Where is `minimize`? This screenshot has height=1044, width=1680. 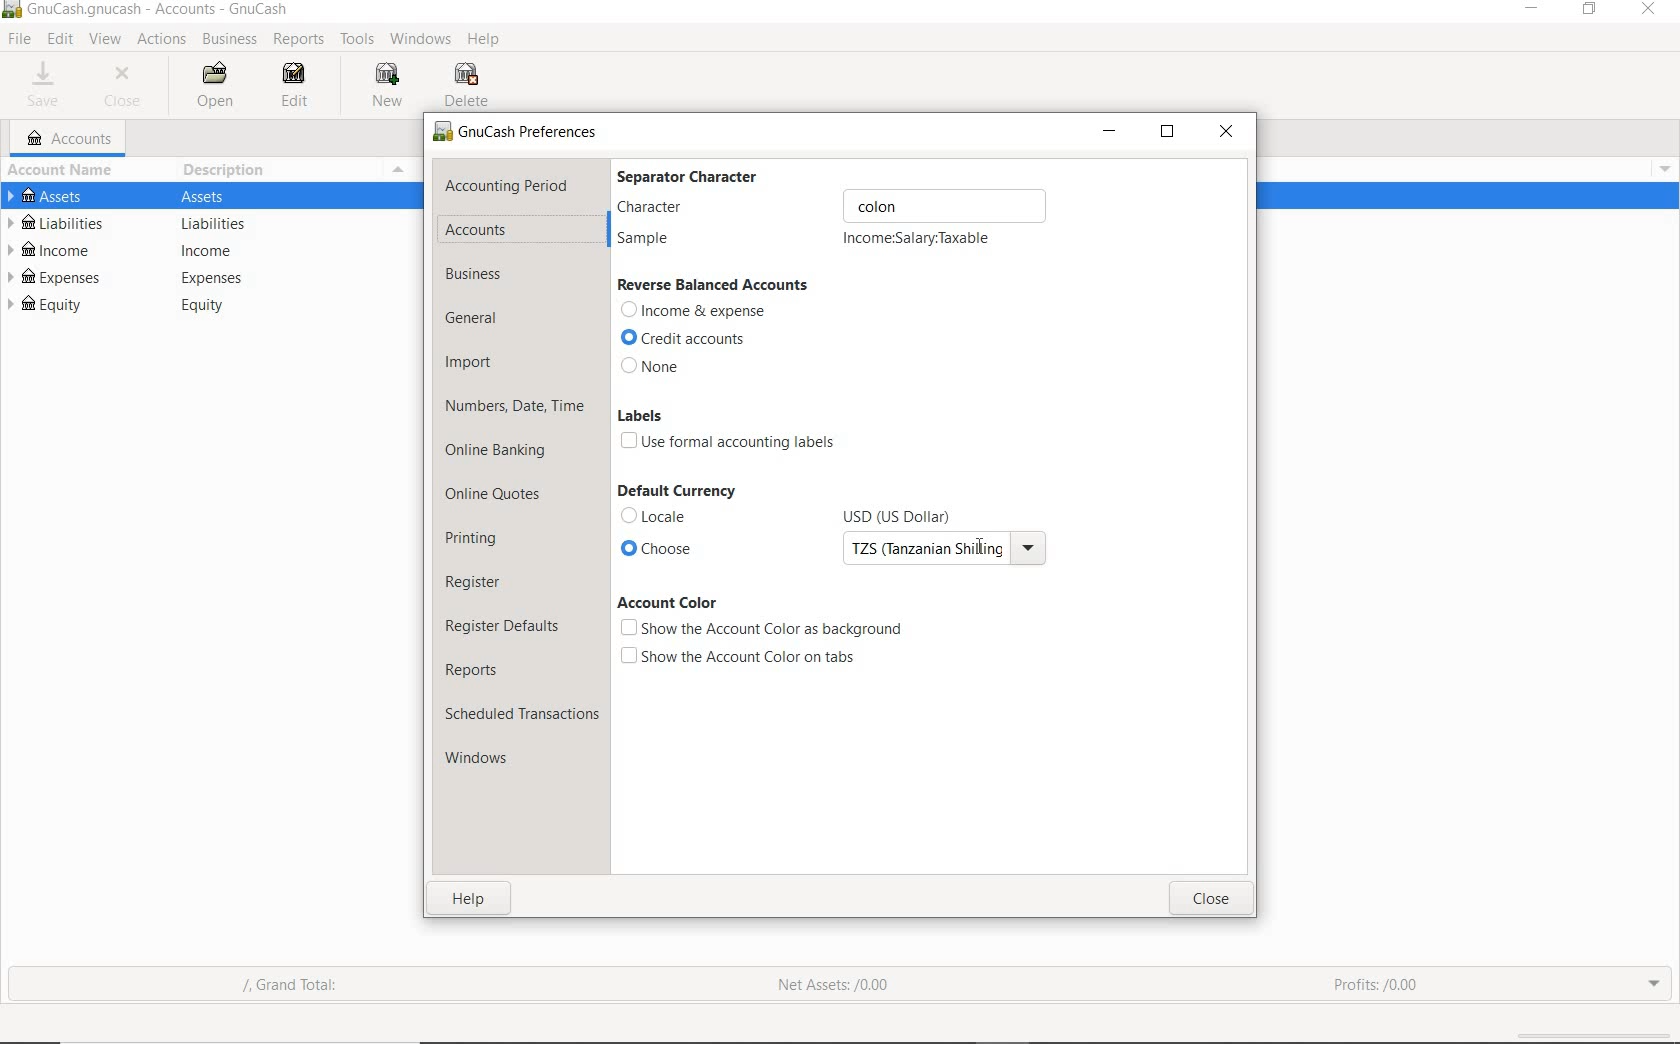
minimize is located at coordinates (1529, 10).